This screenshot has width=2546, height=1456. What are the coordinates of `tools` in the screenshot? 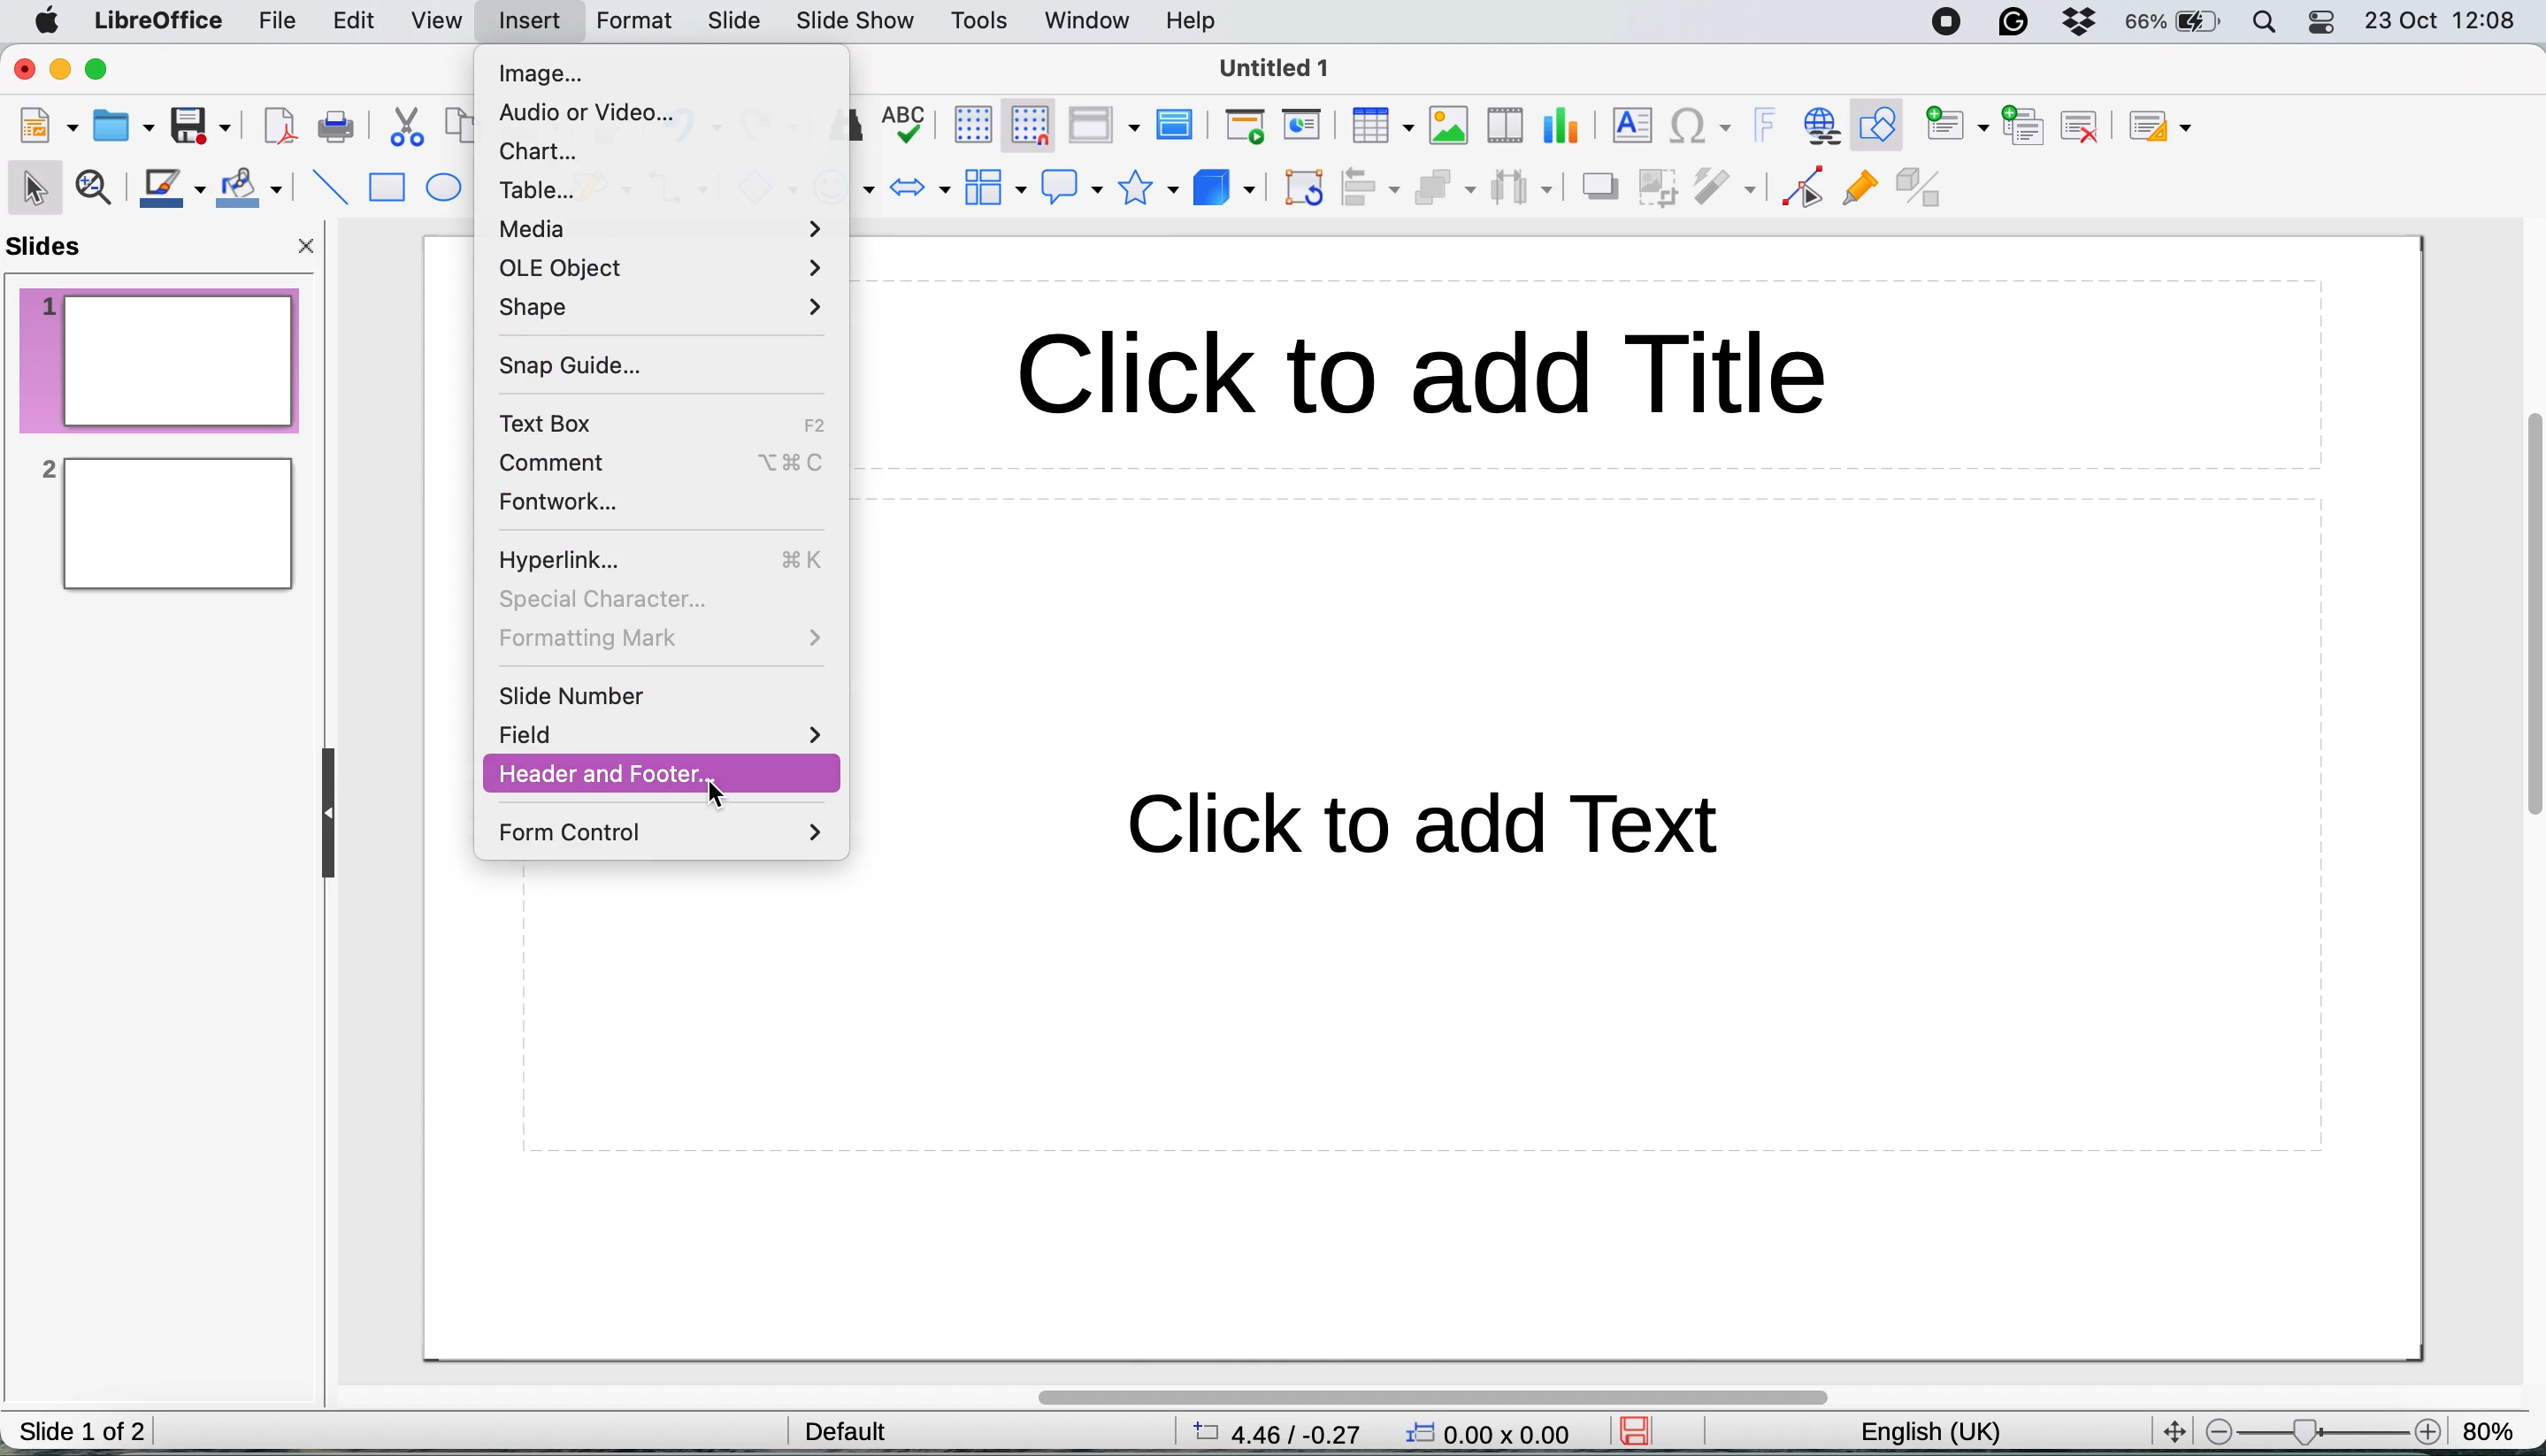 It's located at (981, 23).